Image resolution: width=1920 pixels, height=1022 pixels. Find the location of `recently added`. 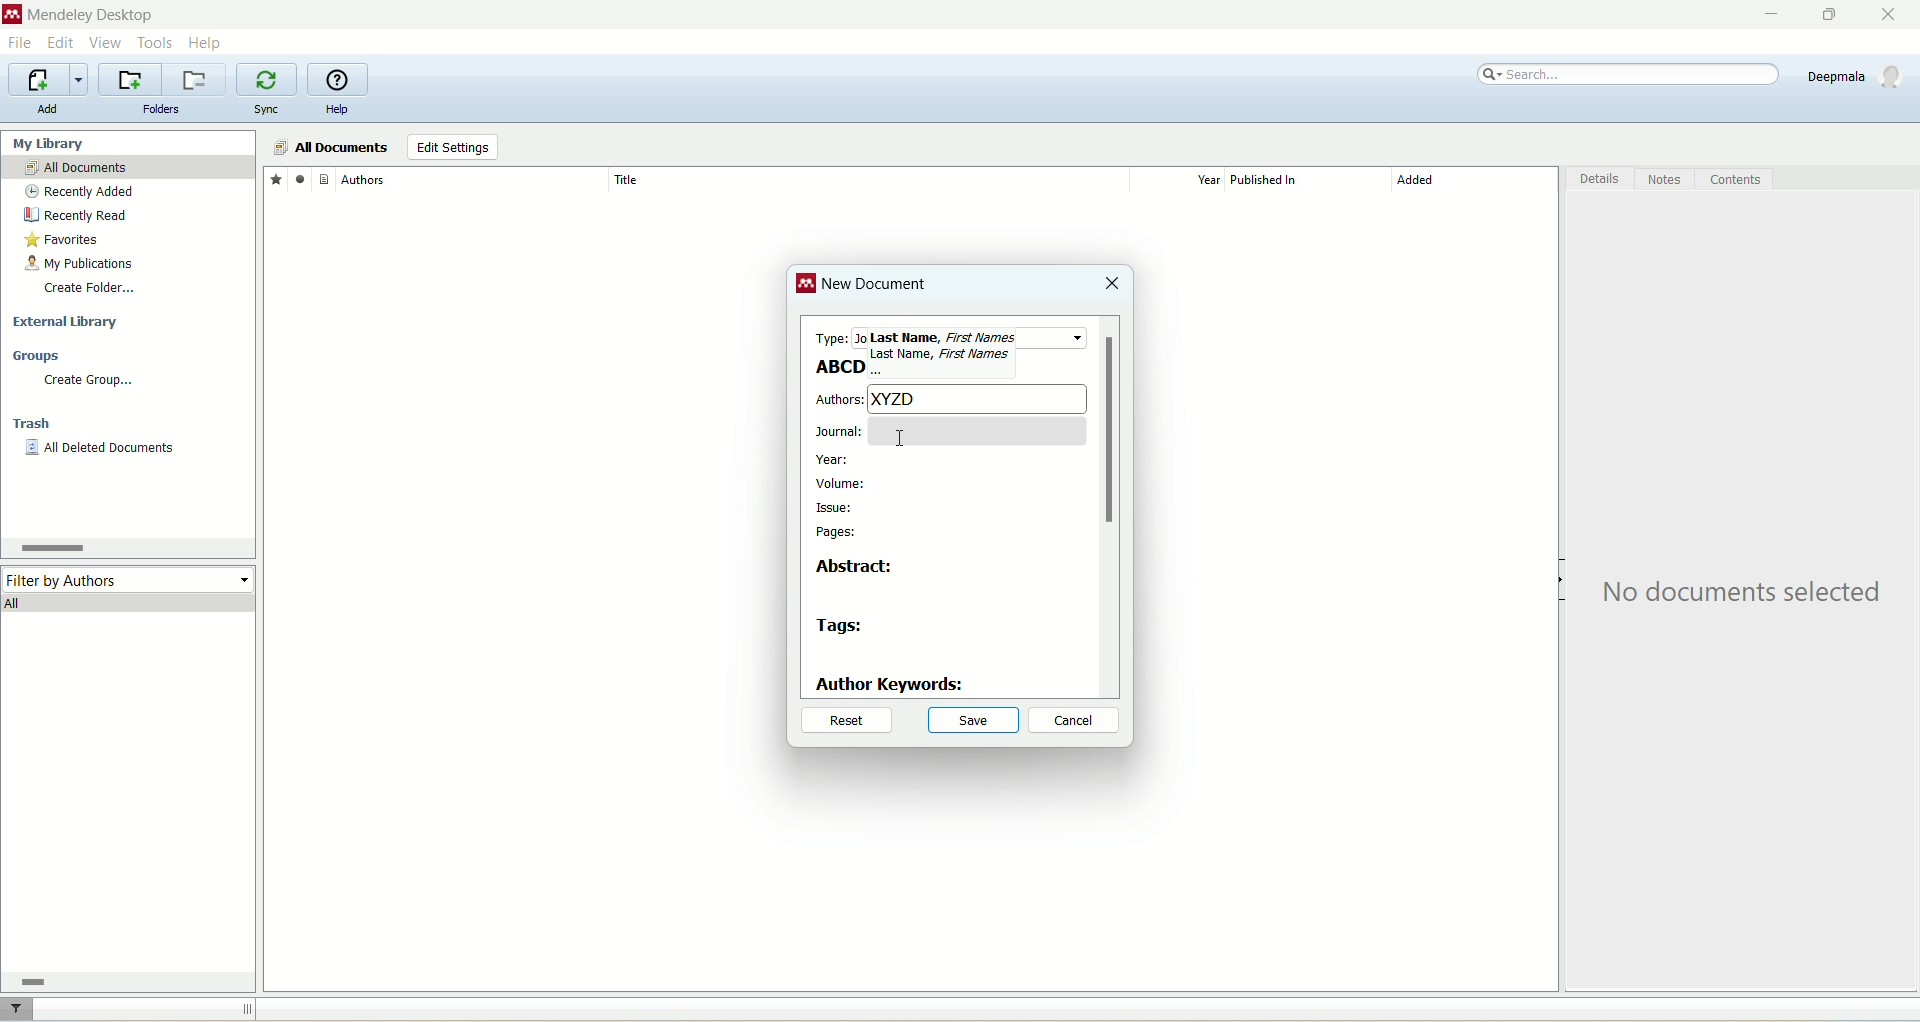

recently added is located at coordinates (80, 192).